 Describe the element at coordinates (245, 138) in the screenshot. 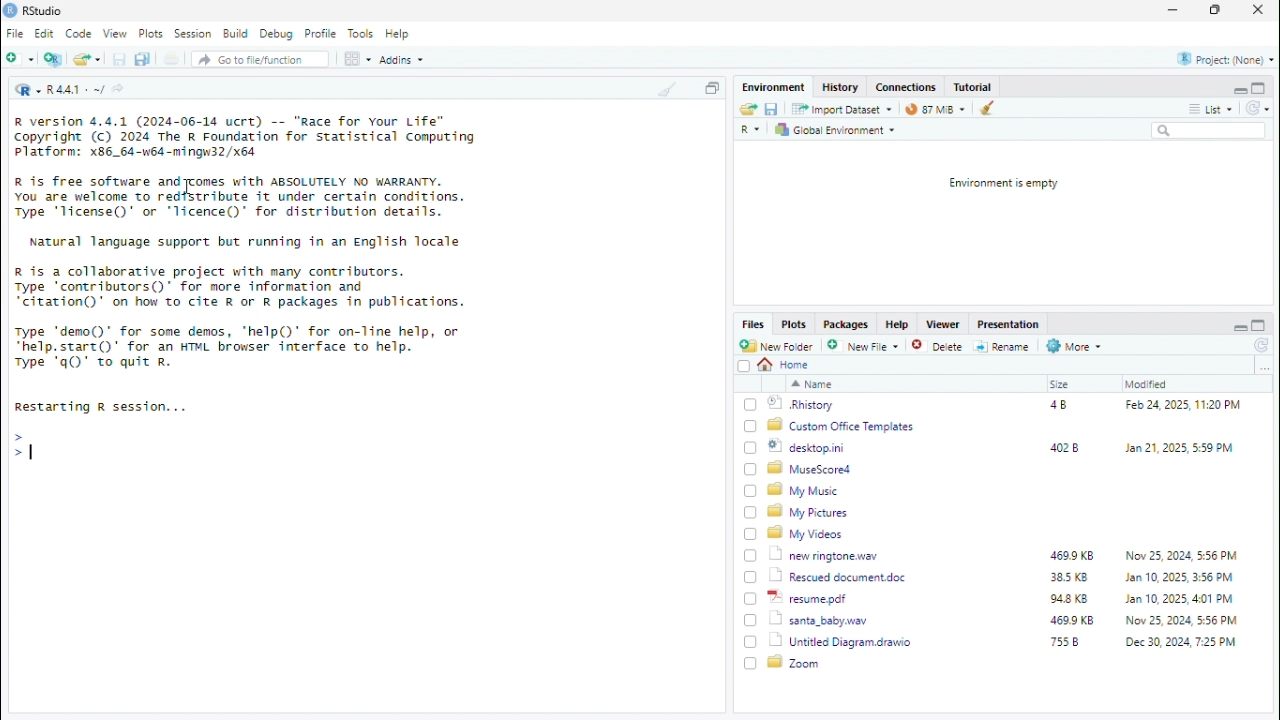

I see `R version 4.4.1 (2024-06-14 ucrt) -- "Race for Your Life”
Copyright (c) 2024 The R Foundation for statistical Computing
Platform: x86_64-w64-mingw32/x64` at that location.